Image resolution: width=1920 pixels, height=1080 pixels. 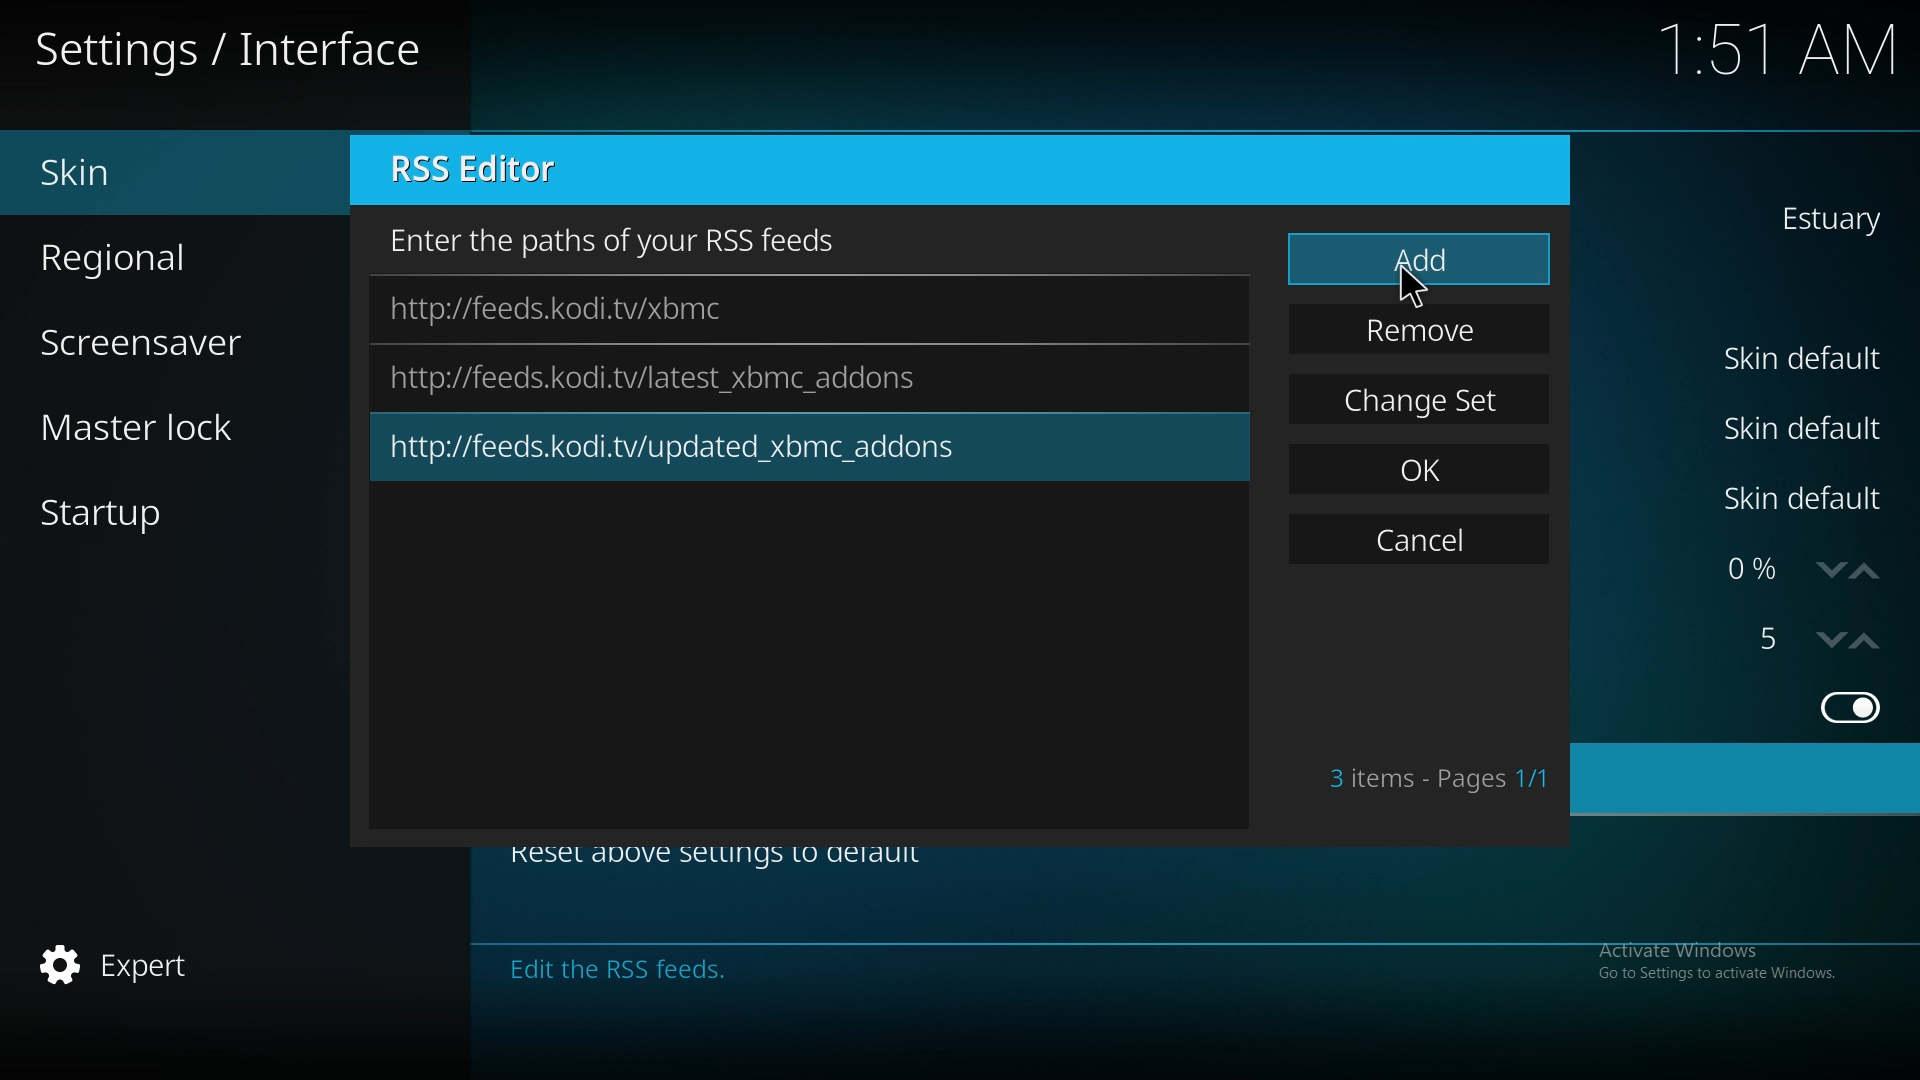 What do you see at coordinates (166, 340) in the screenshot?
I see `screensaver` at bounding box center [166, 340].